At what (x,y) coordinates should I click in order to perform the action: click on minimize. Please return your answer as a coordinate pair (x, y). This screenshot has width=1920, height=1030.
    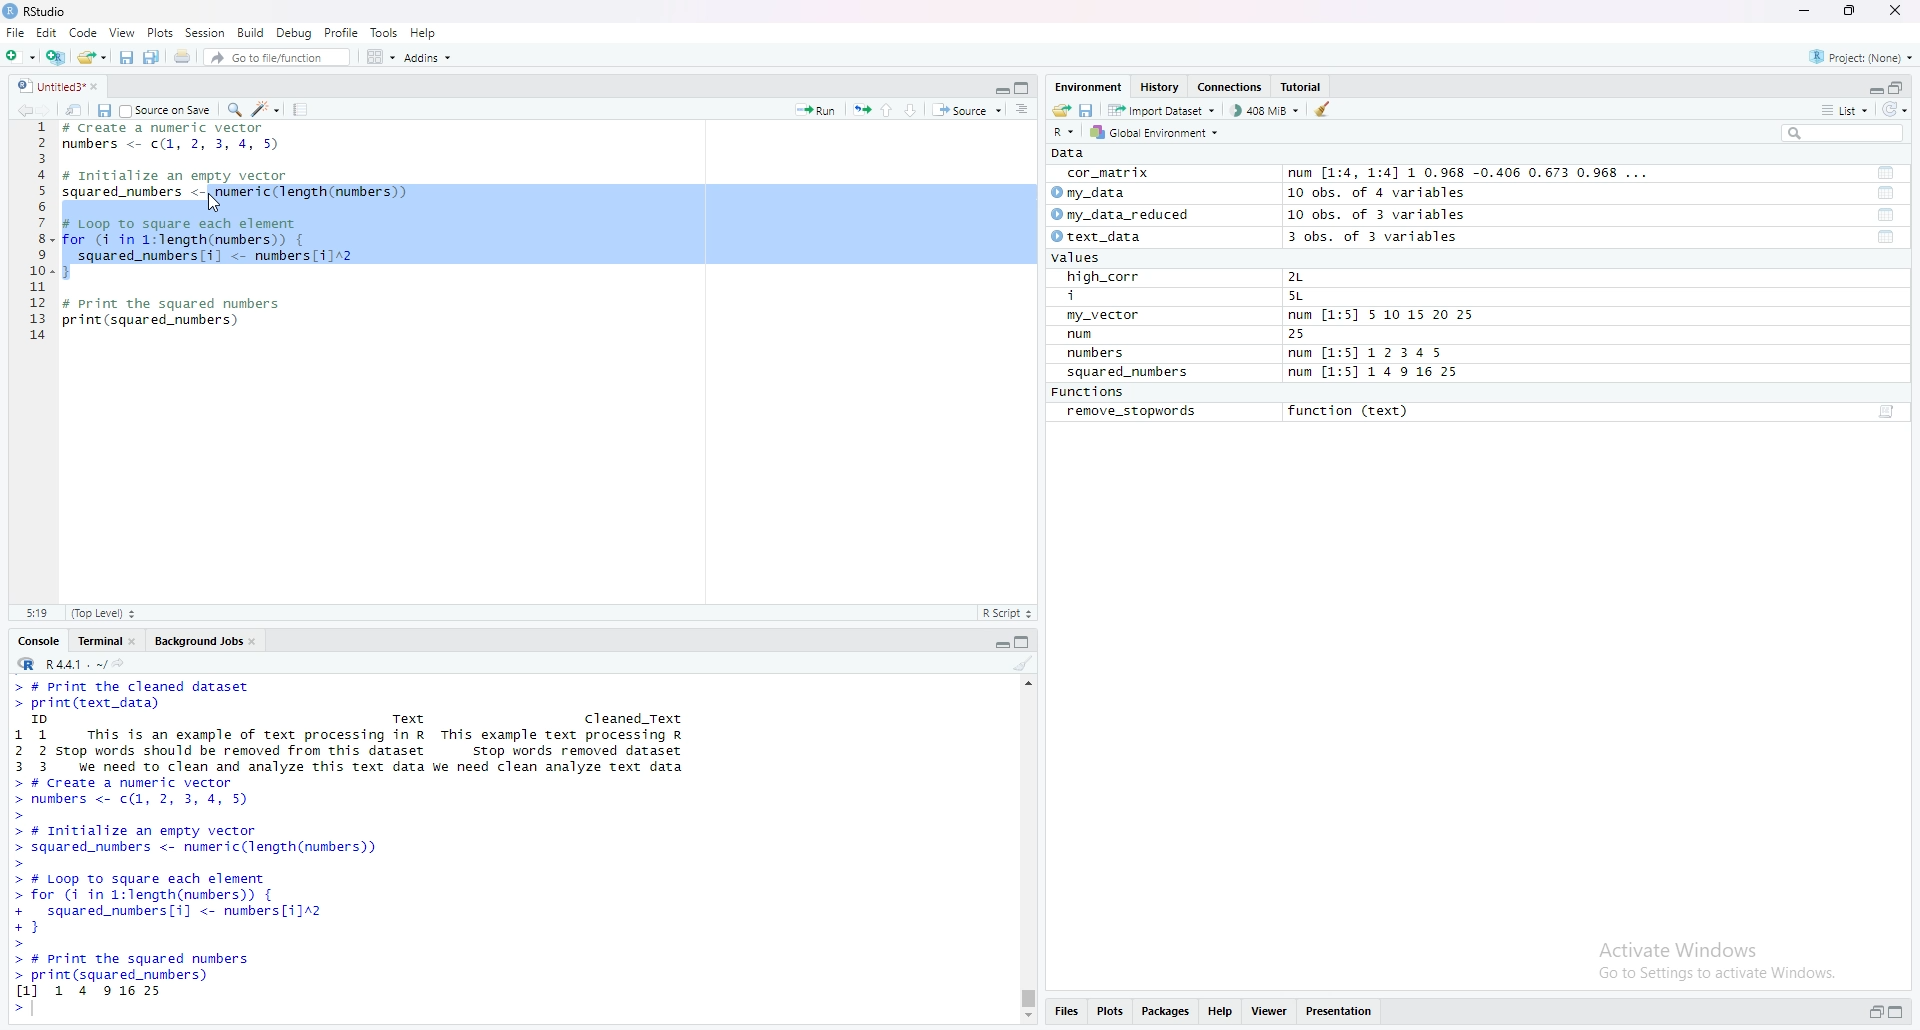
    Looking at the image, I should click on (1000, 640).